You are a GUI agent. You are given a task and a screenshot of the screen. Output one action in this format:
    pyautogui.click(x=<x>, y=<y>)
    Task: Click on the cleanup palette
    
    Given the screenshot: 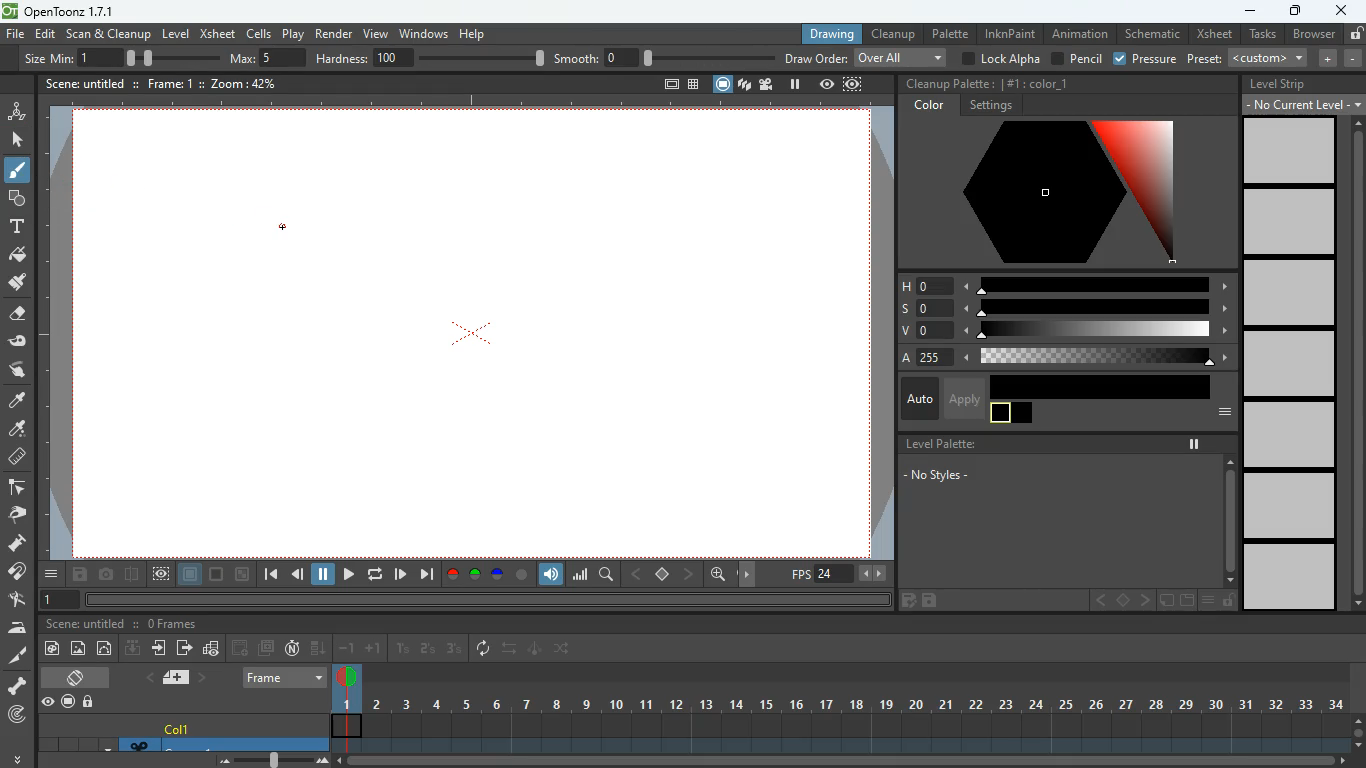 What is the action you would take?
    pyautogui.click(x=947, y=84)
    